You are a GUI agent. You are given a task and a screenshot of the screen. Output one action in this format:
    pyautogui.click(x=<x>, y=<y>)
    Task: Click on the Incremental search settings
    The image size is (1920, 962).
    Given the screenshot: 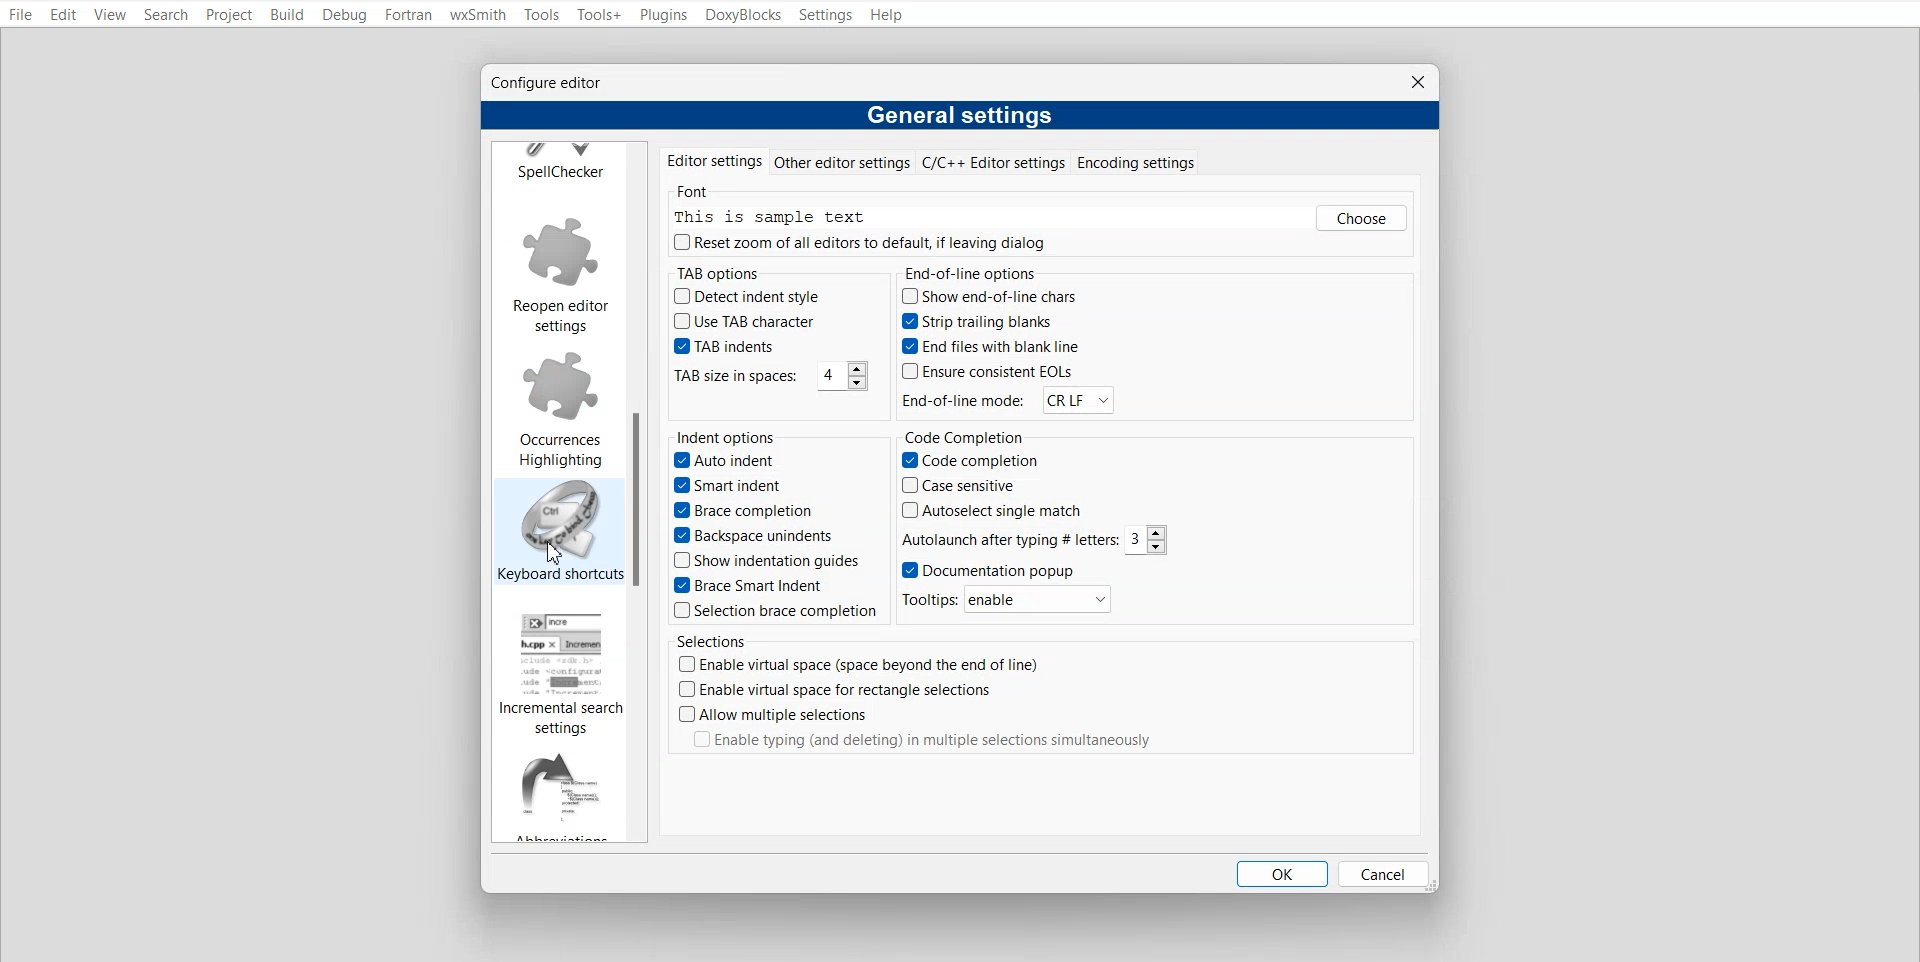 What is the action you would take?
    pyautogui.click(x=561, y=672)
    